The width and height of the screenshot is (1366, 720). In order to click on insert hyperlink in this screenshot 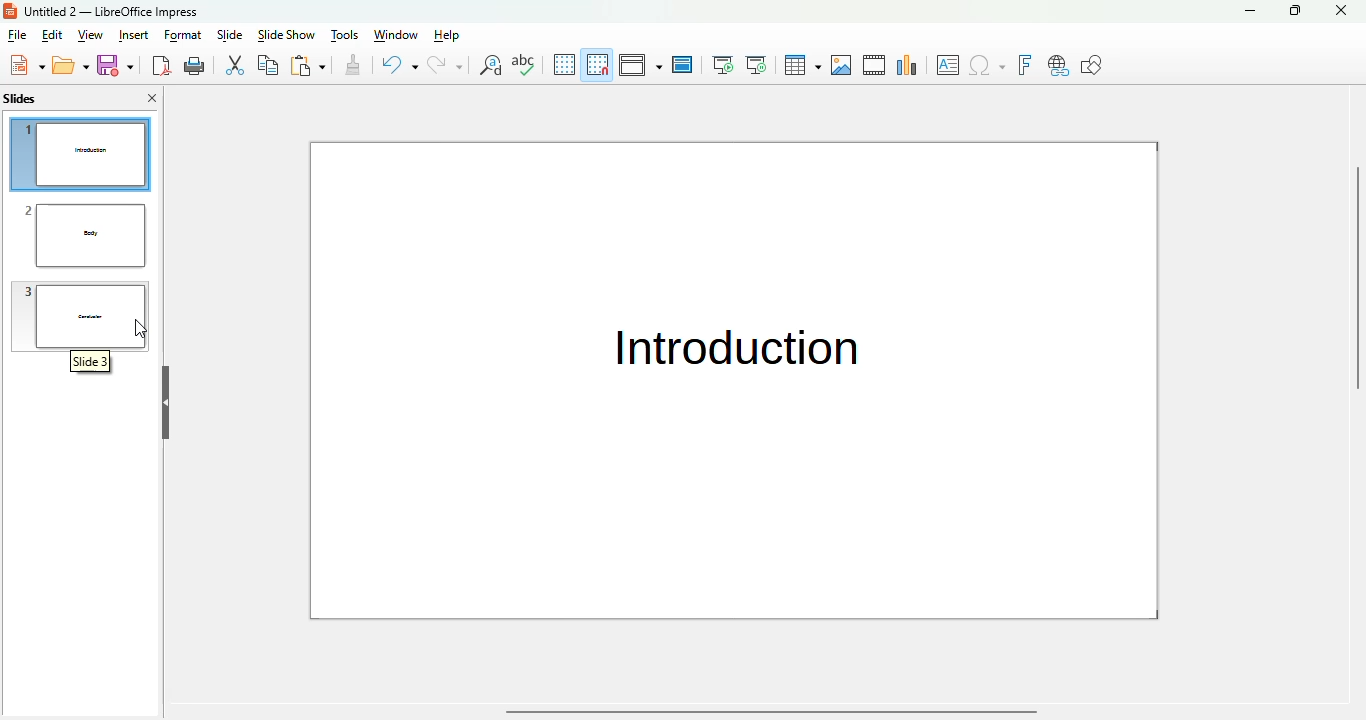, I will do `click(1058, 65)`.